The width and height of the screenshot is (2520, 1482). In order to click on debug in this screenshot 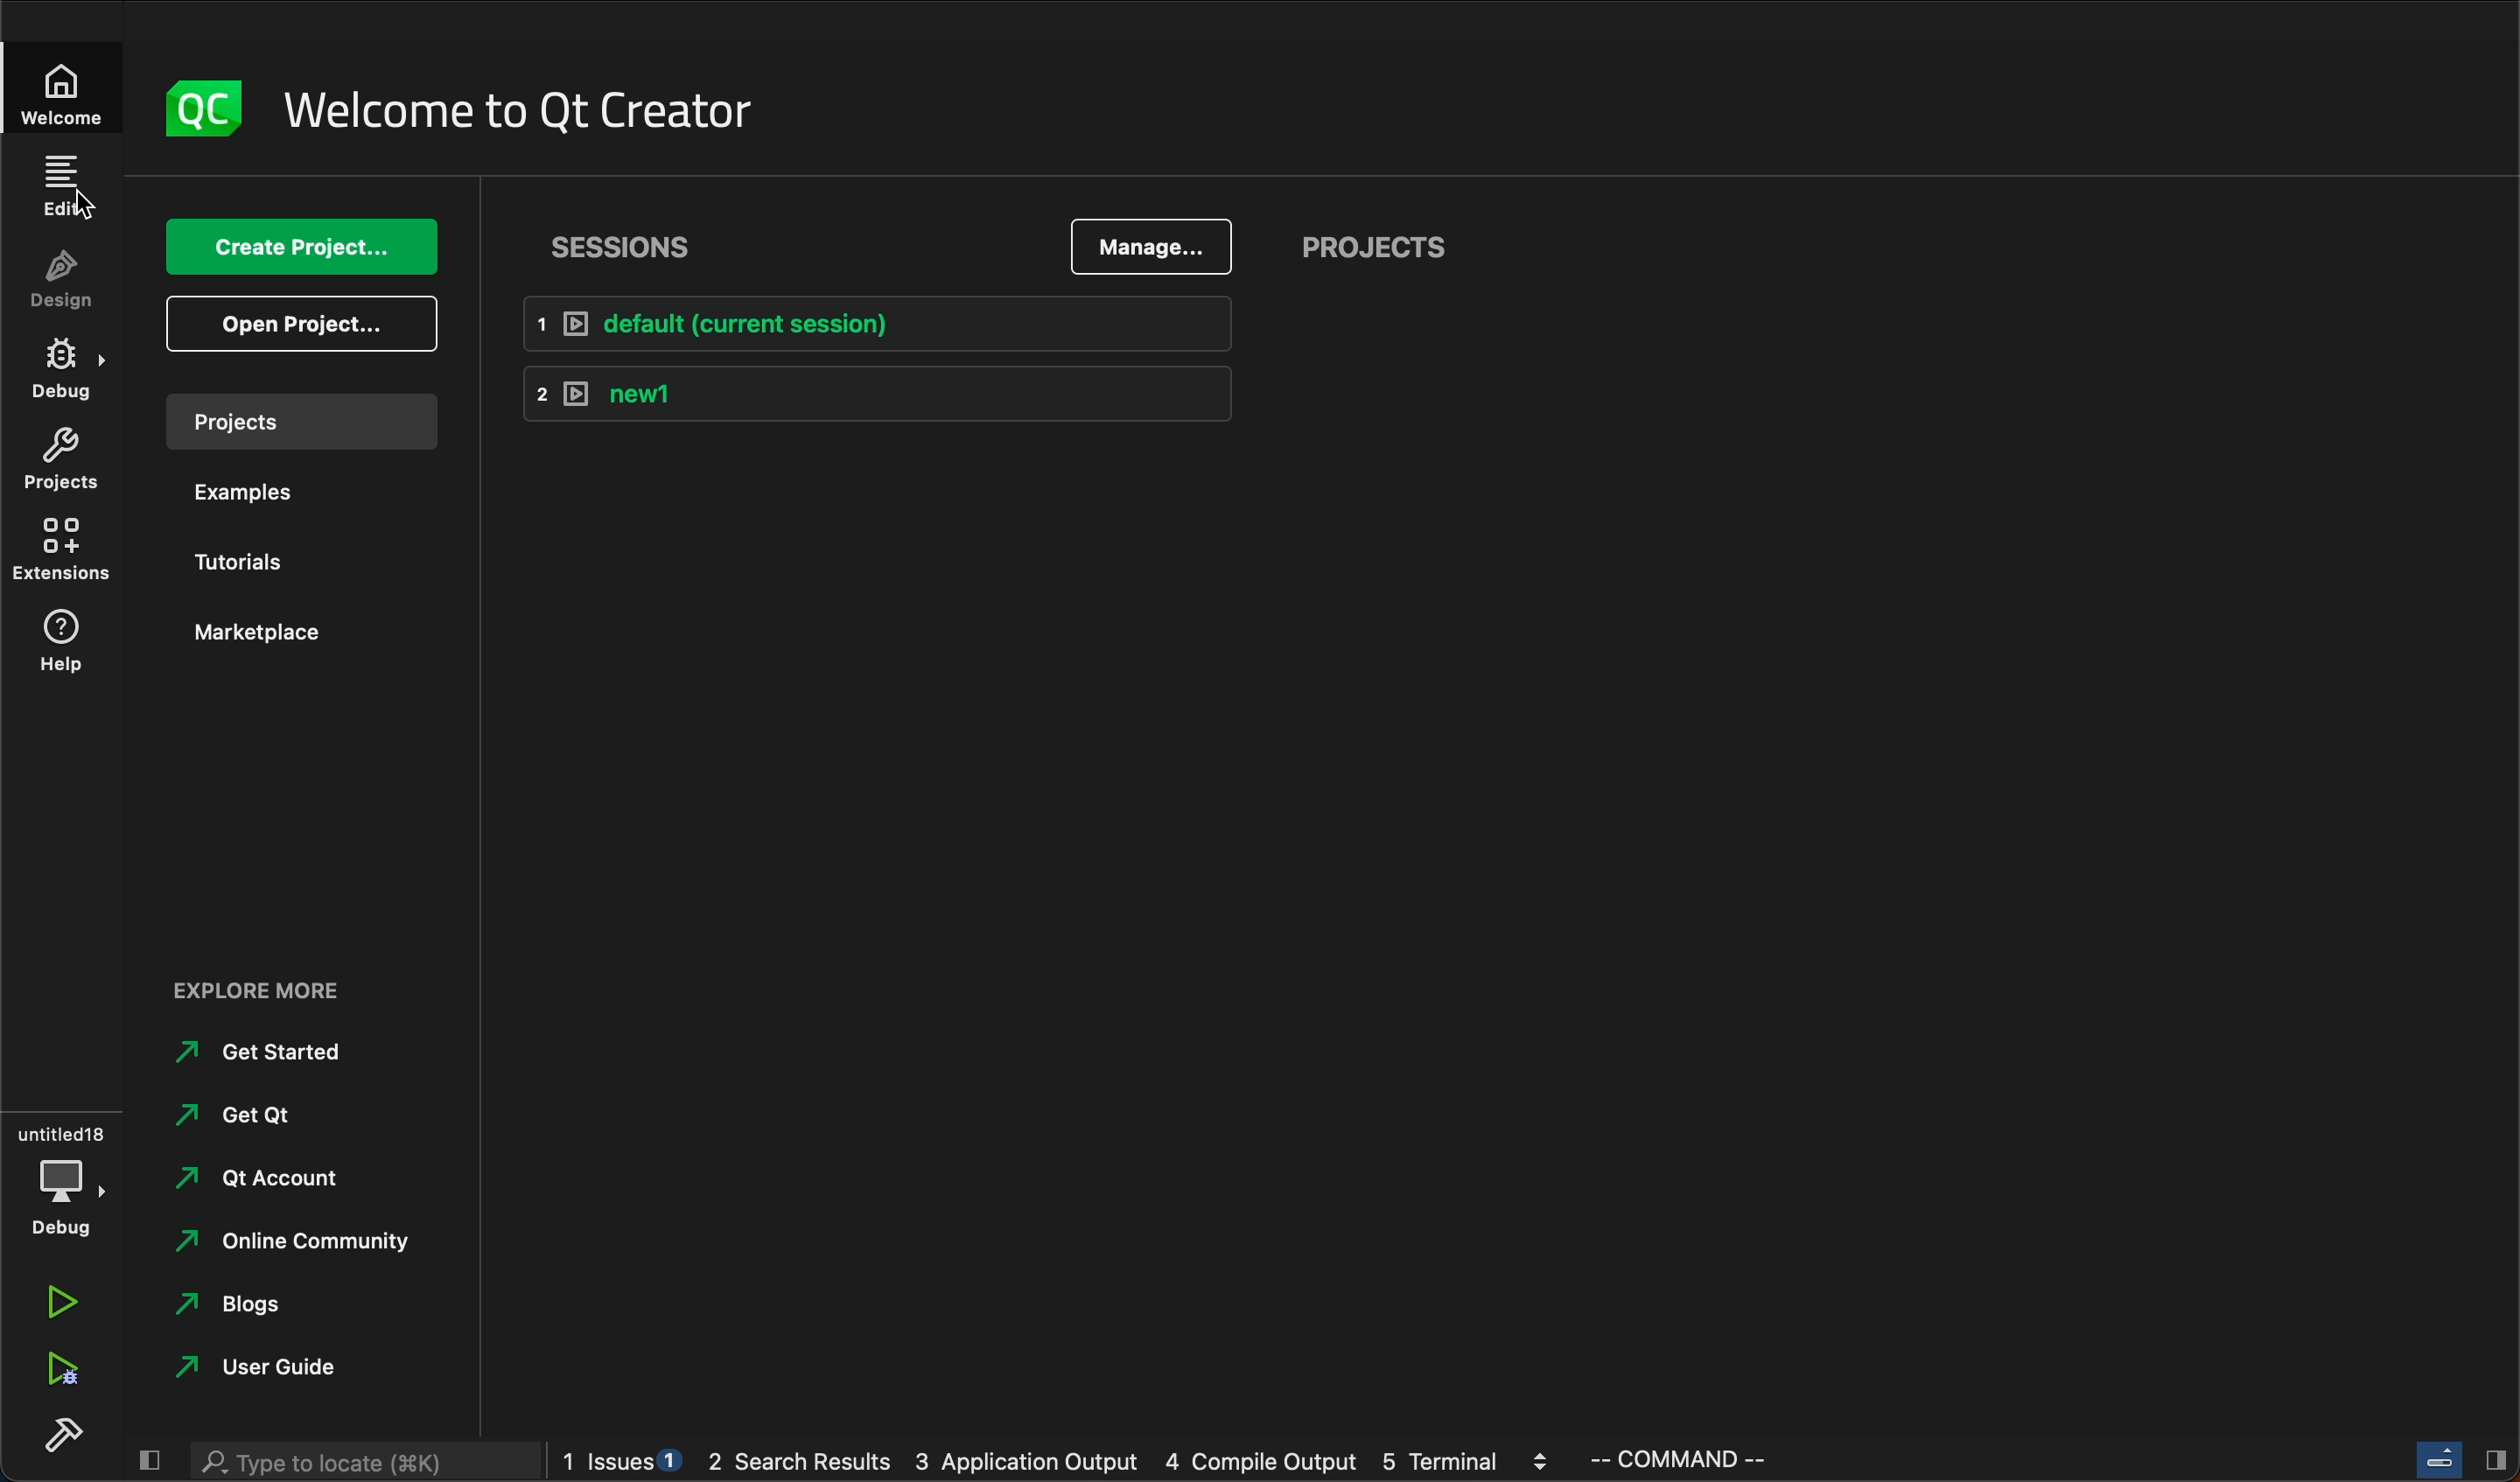, I will do `click(60, 1176)`.